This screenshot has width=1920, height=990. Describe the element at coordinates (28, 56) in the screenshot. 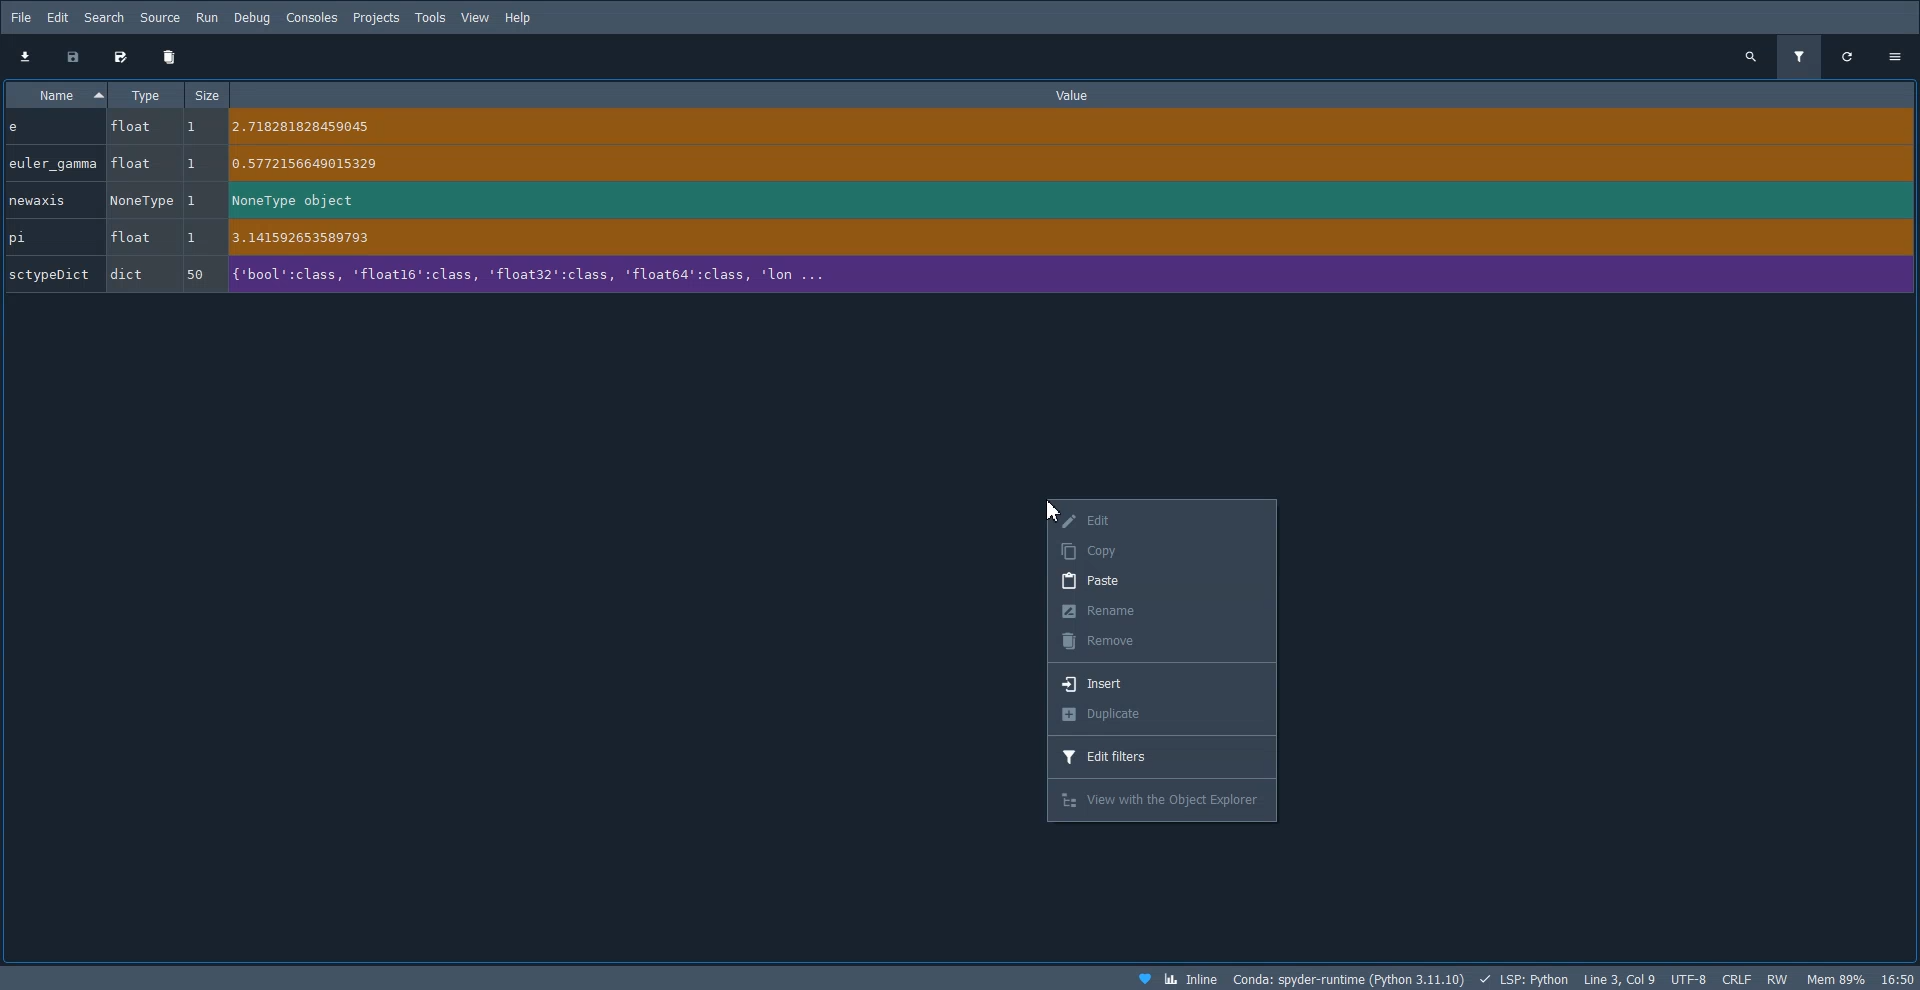

I see `Download` at that location.